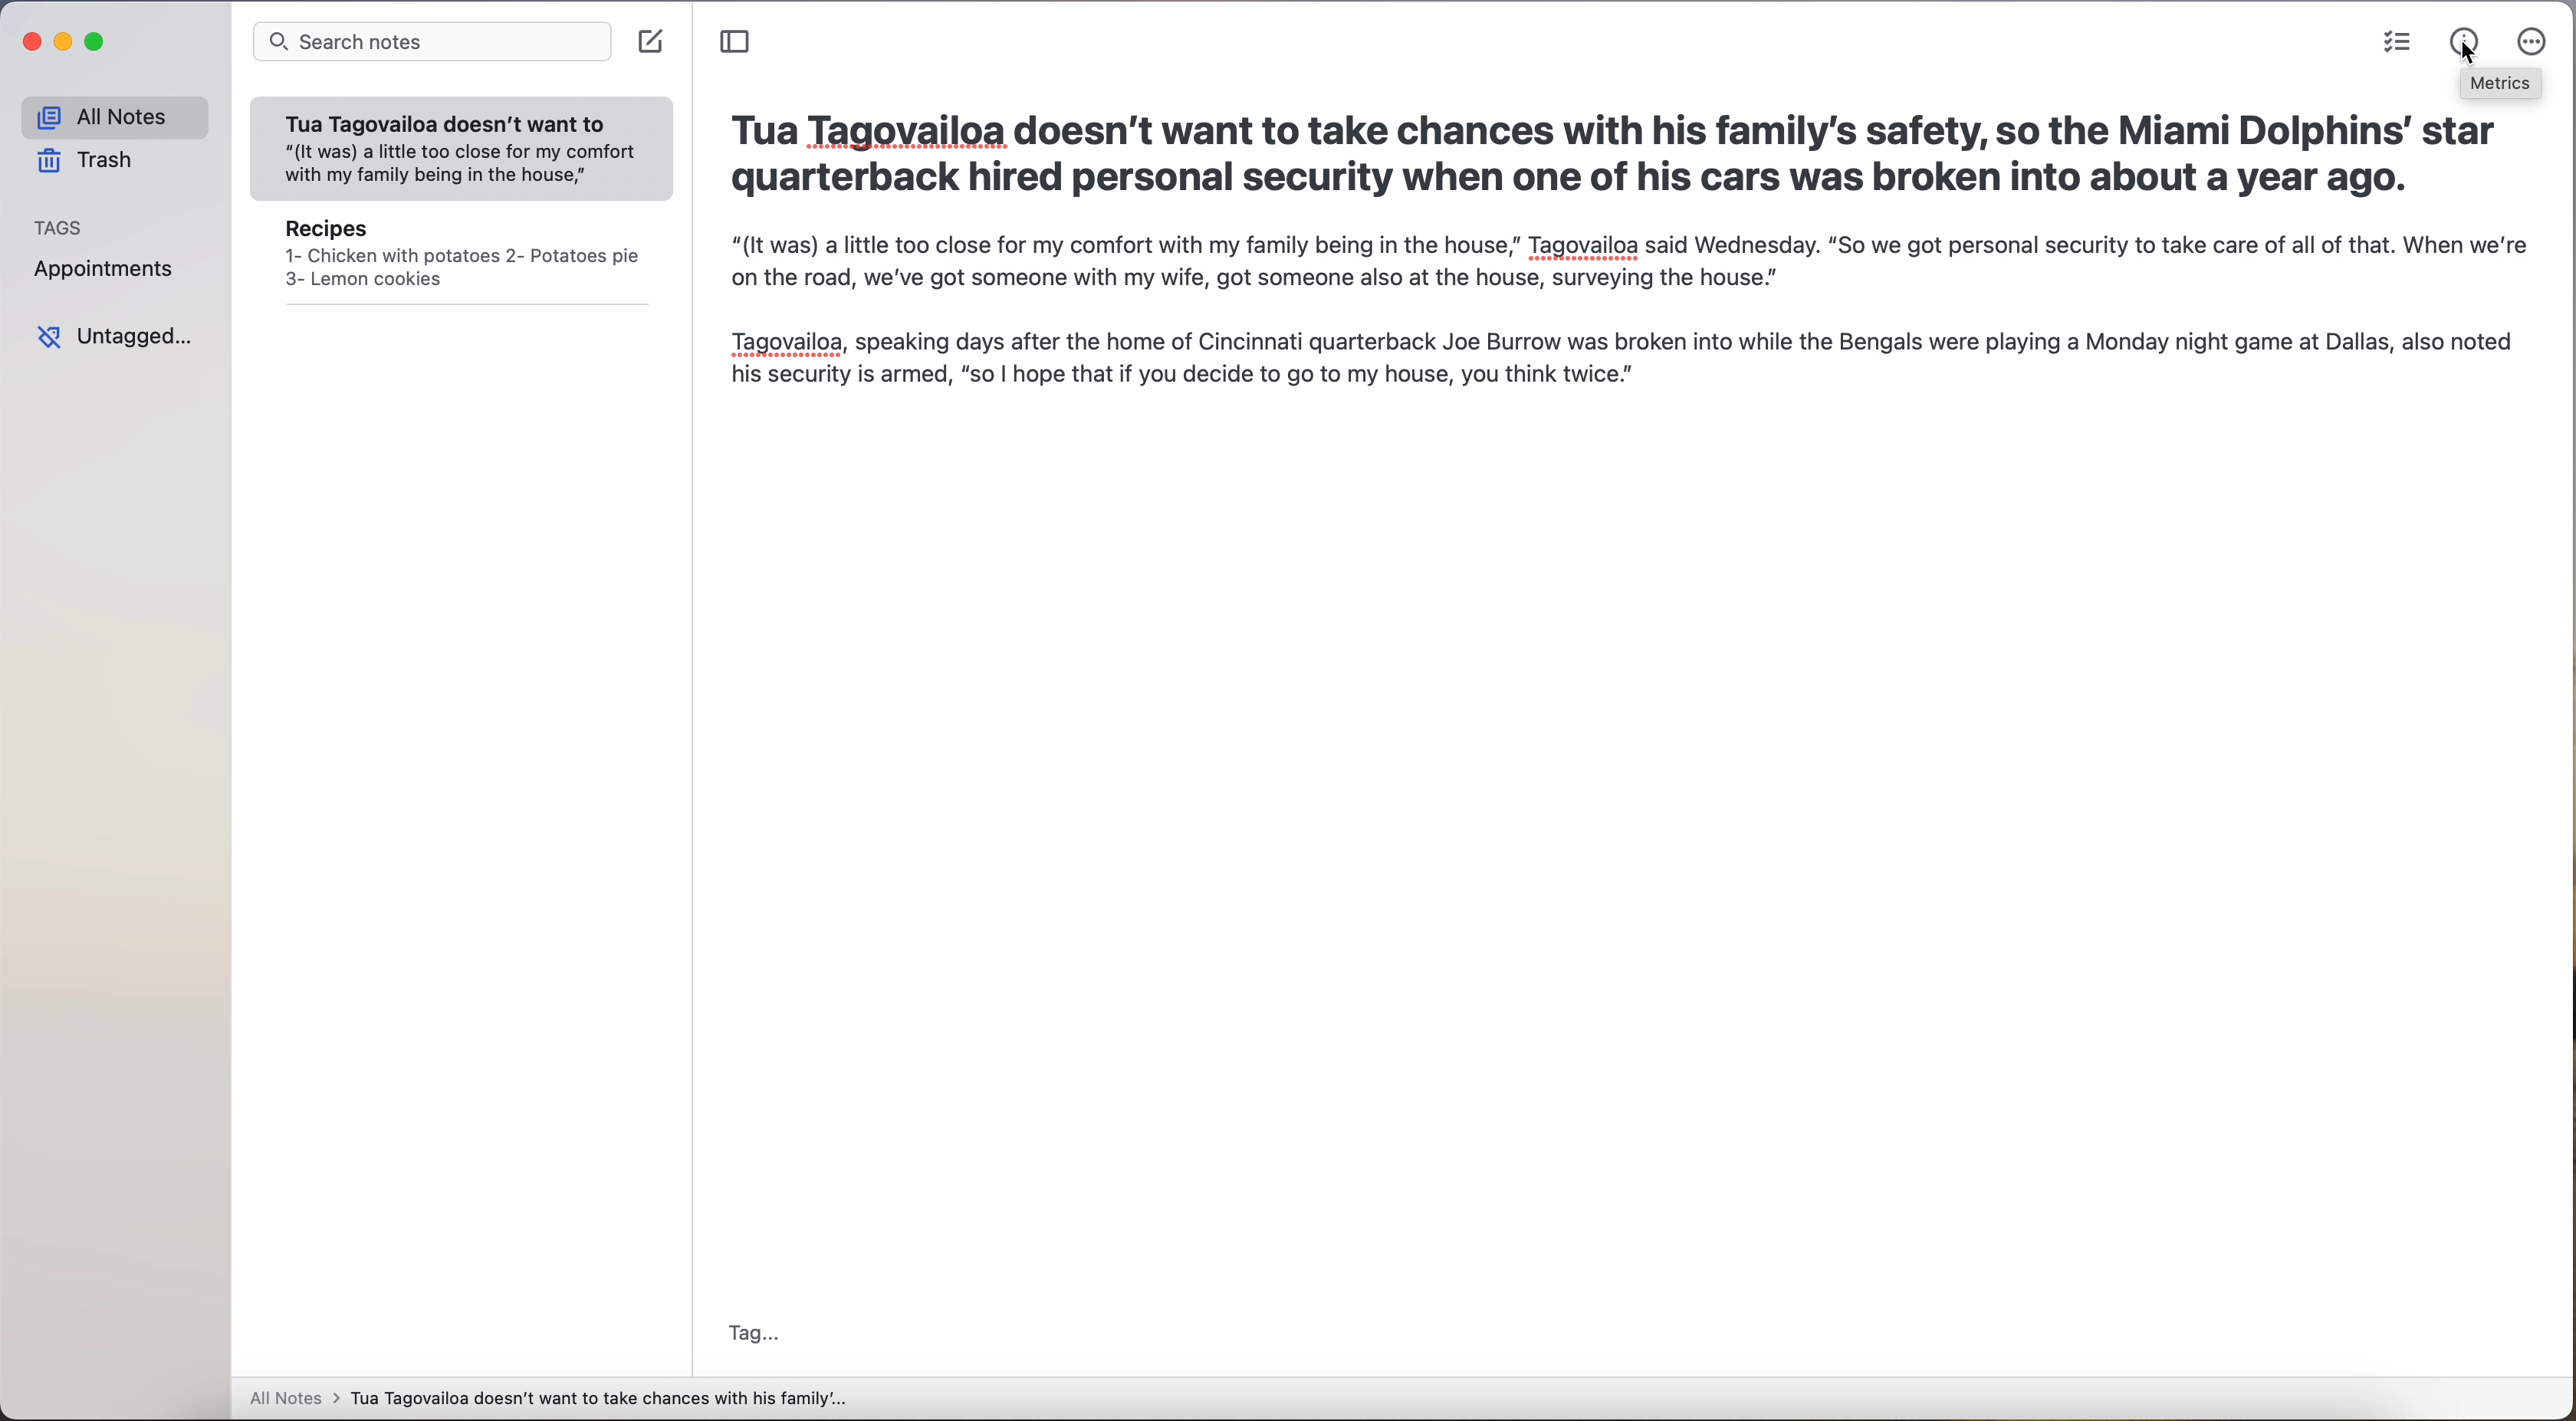  What do you see at coordinates (431, 45) in the screenshot?
I see `search bar` at bounding box center [431, 45].